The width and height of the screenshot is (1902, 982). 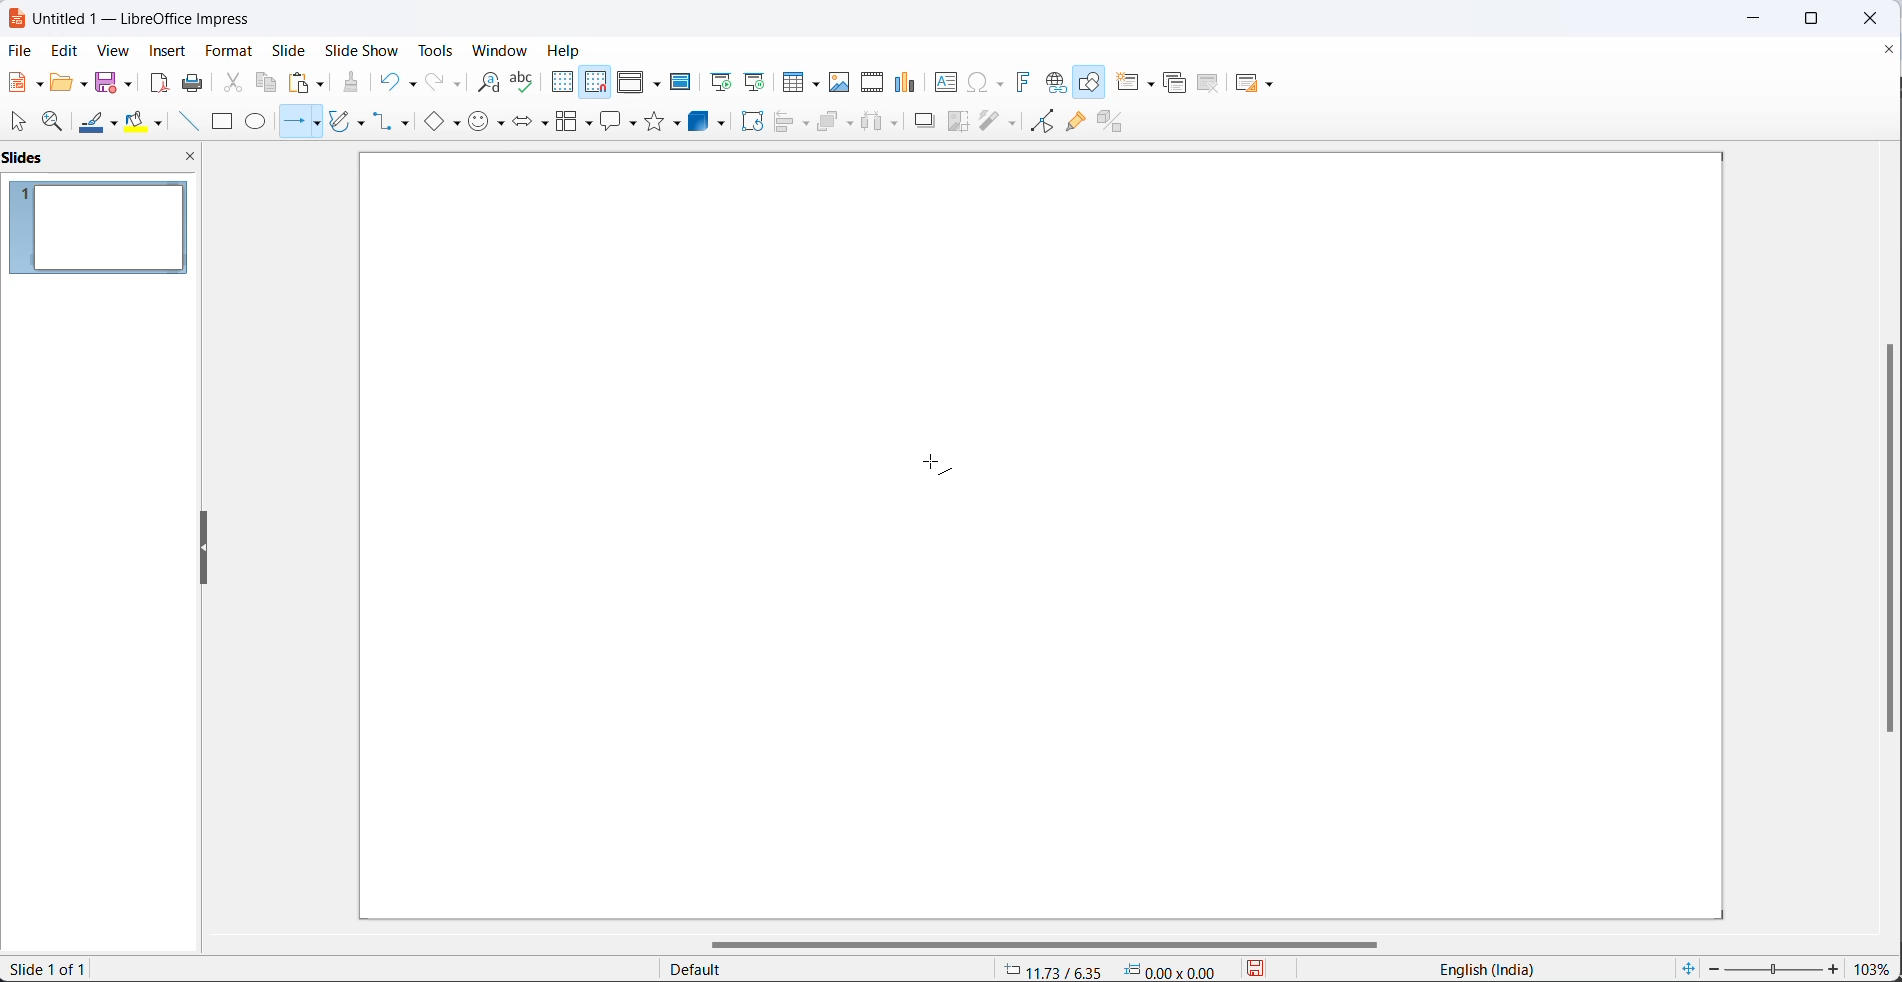 What do you see at coordinates (1877, 18) in the screenshot?
I see `close` at bounding box center [1877, 18].